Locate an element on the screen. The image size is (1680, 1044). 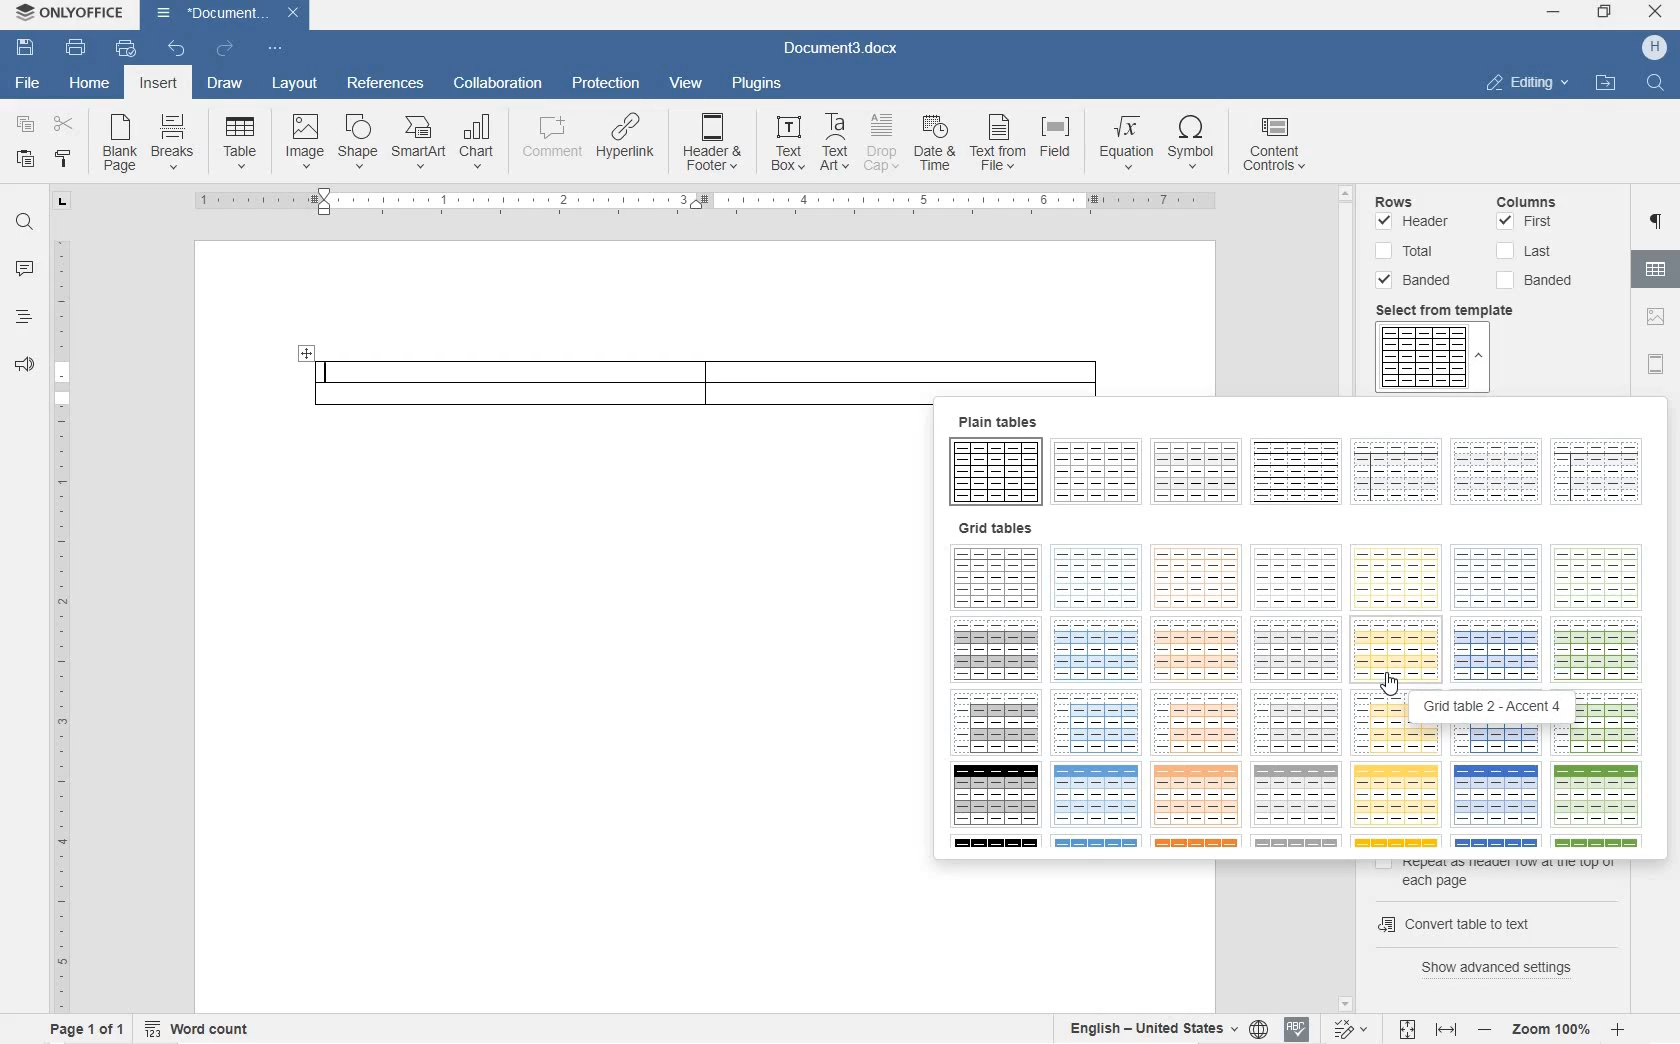
Document3.docx is located at coordinates (842, 46).